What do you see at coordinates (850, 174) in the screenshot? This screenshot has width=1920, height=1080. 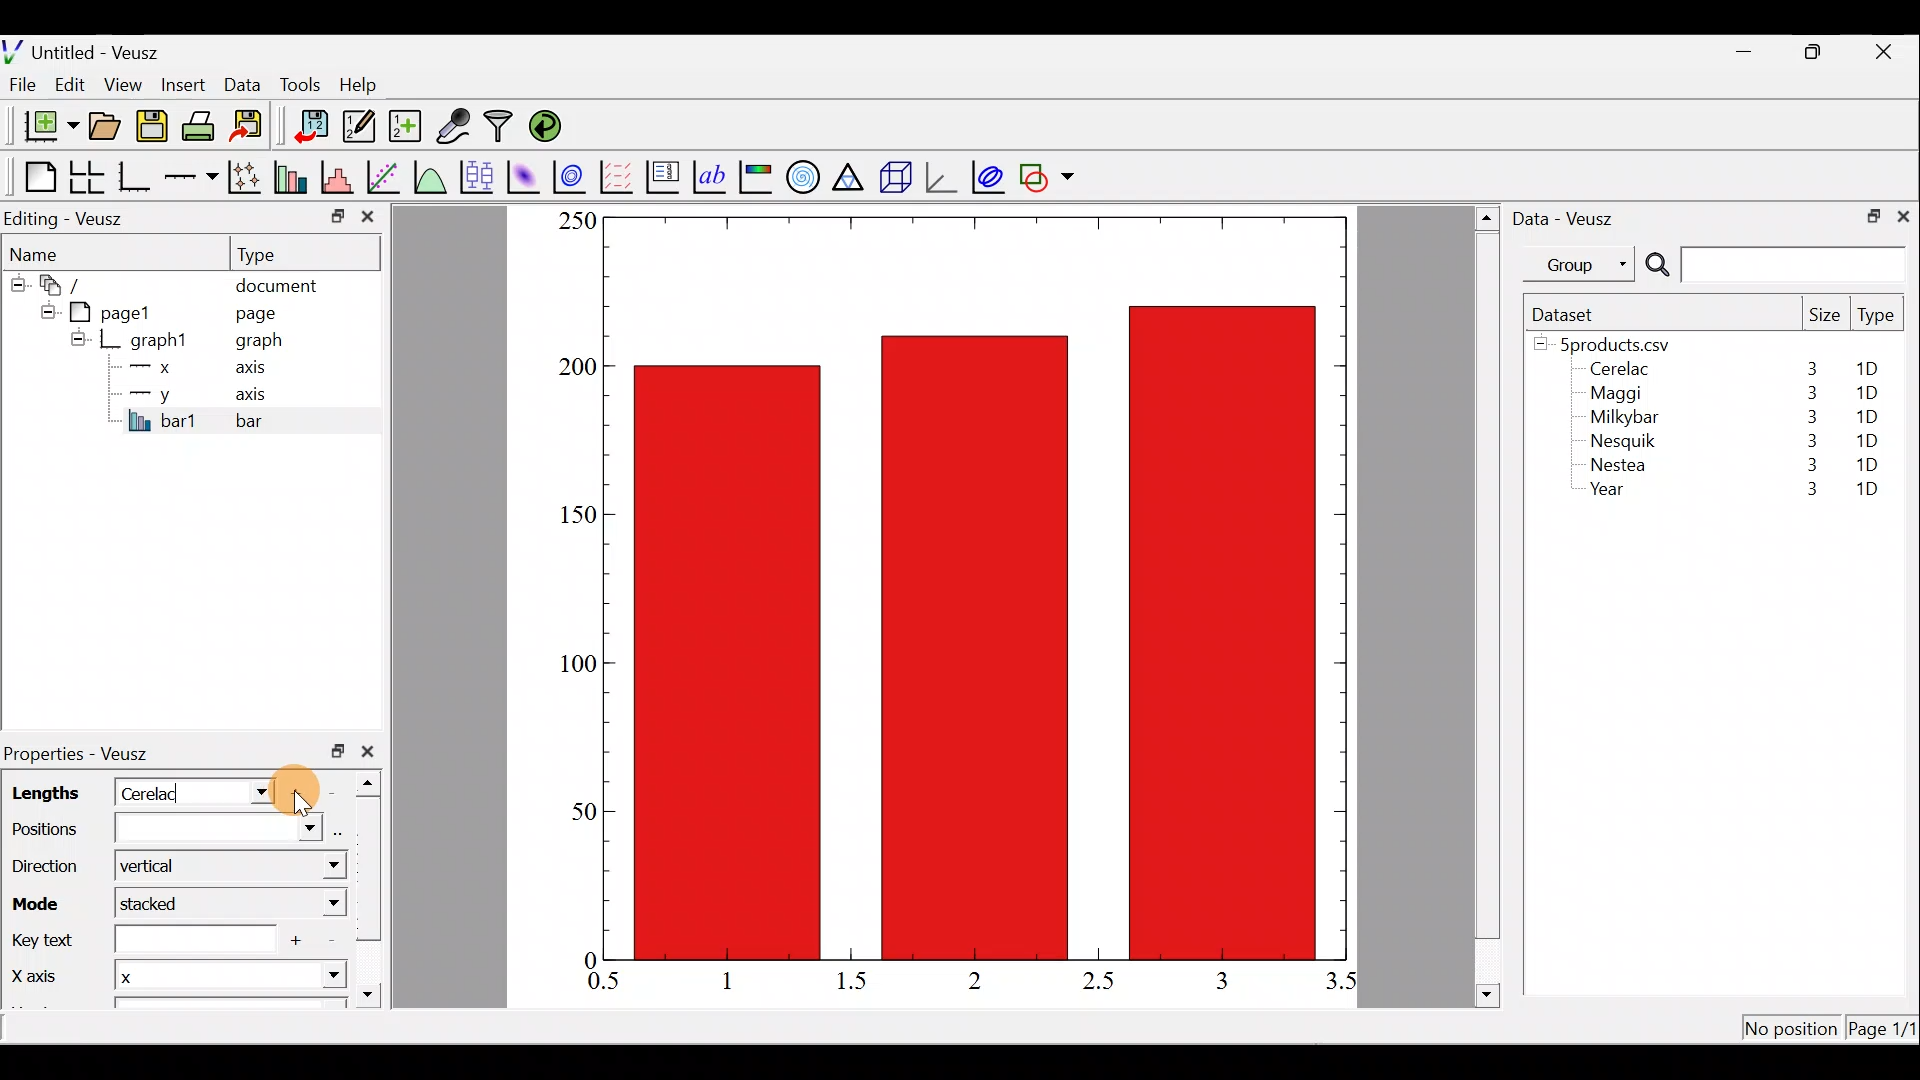 I see `Ternary graph` at bounding box center [850, 174].